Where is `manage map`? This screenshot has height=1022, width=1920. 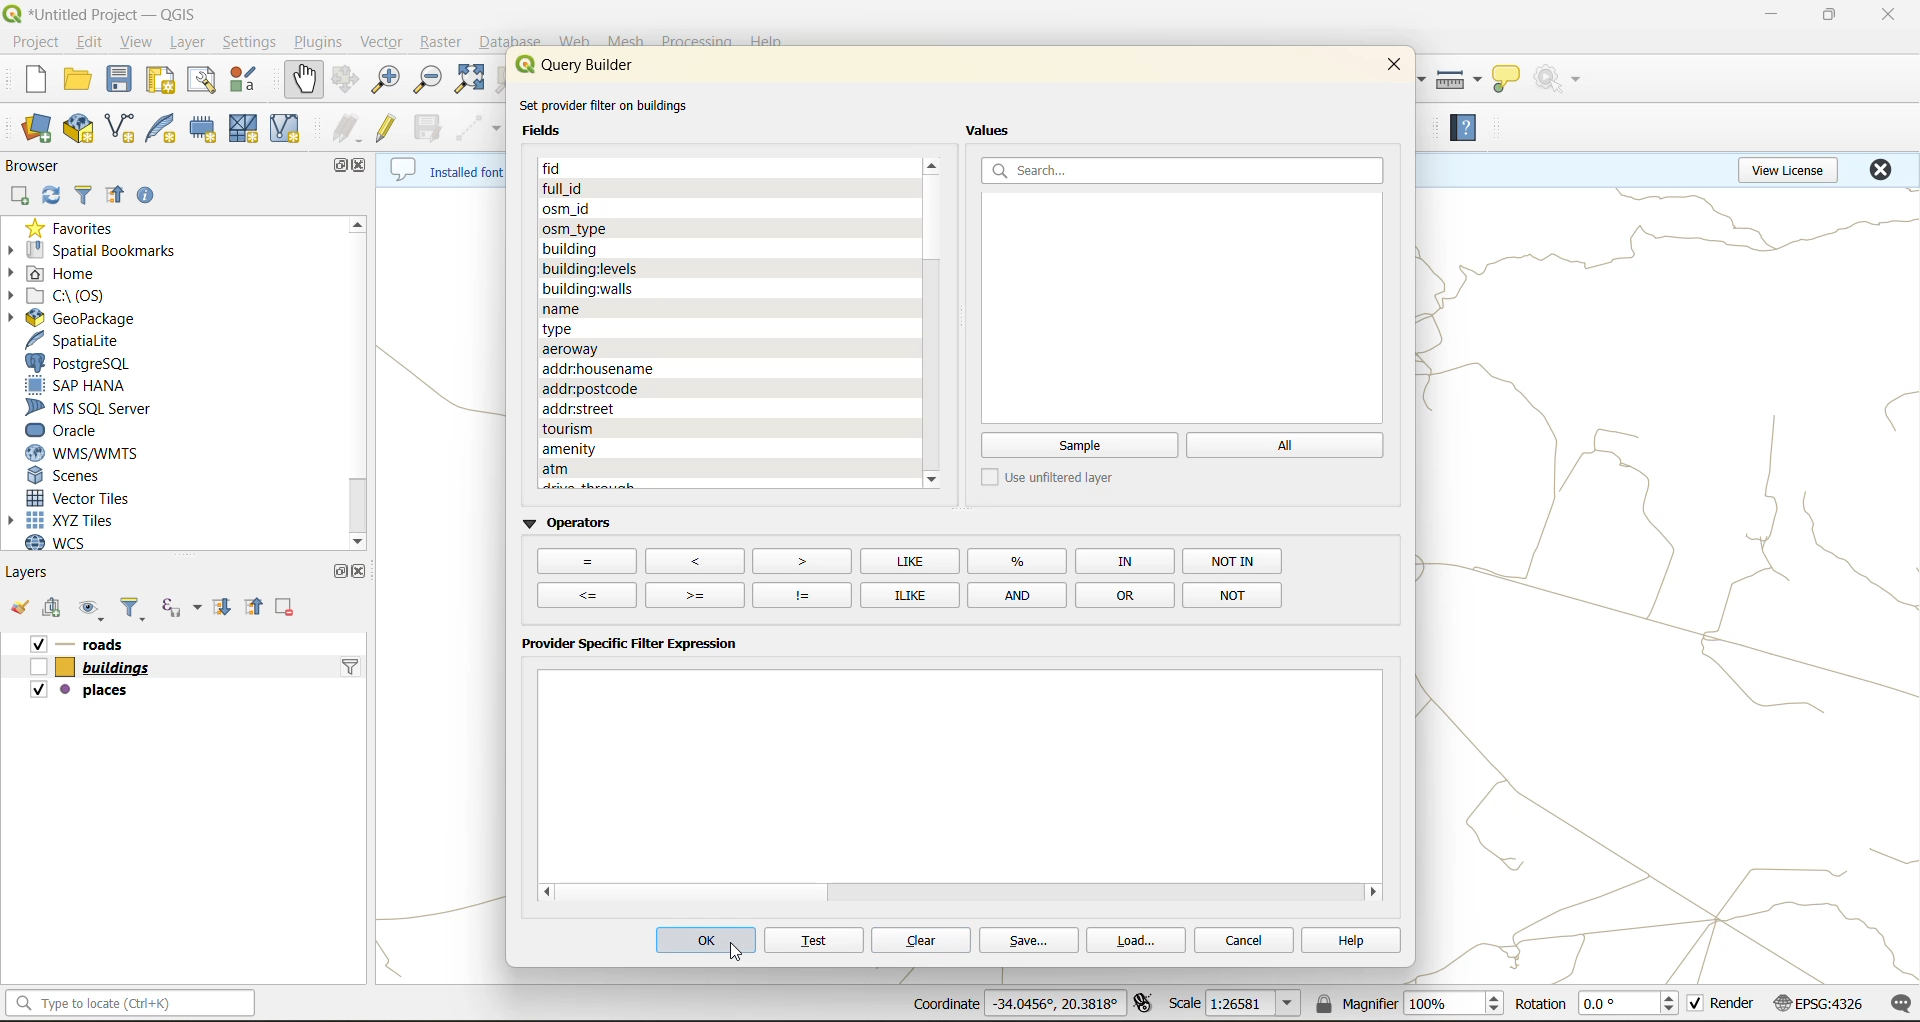 manage map is located at coordinates (90, 607).